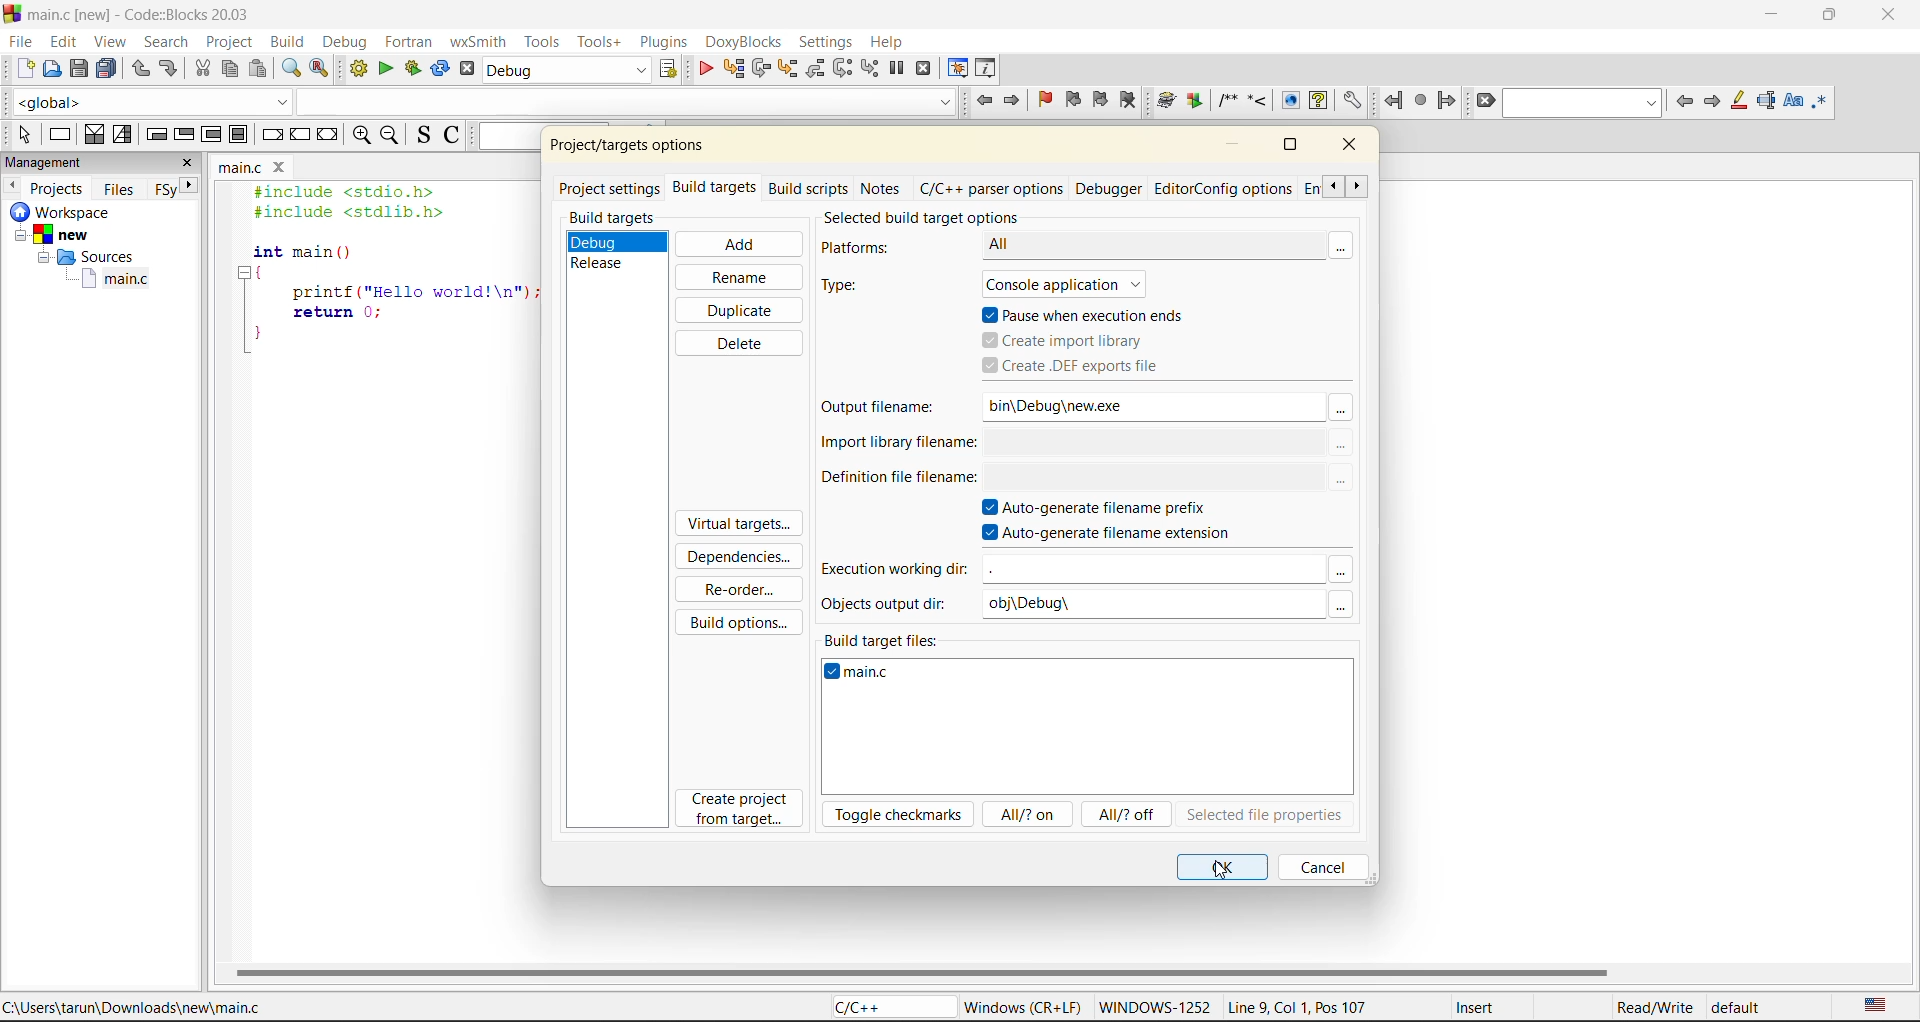 This screenshot has width=1920, height=1022. What do you see at coordinates (564, 70) in the screenshot?
I see `build target` at bounding box center [564, 70].